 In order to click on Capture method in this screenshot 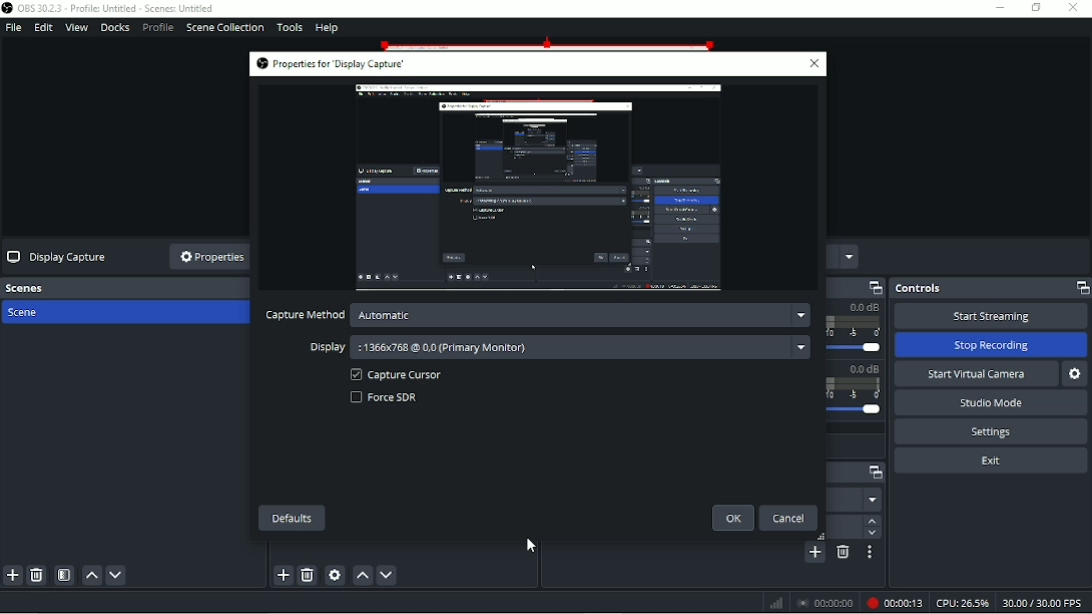, I will do `click(301, 315)`.